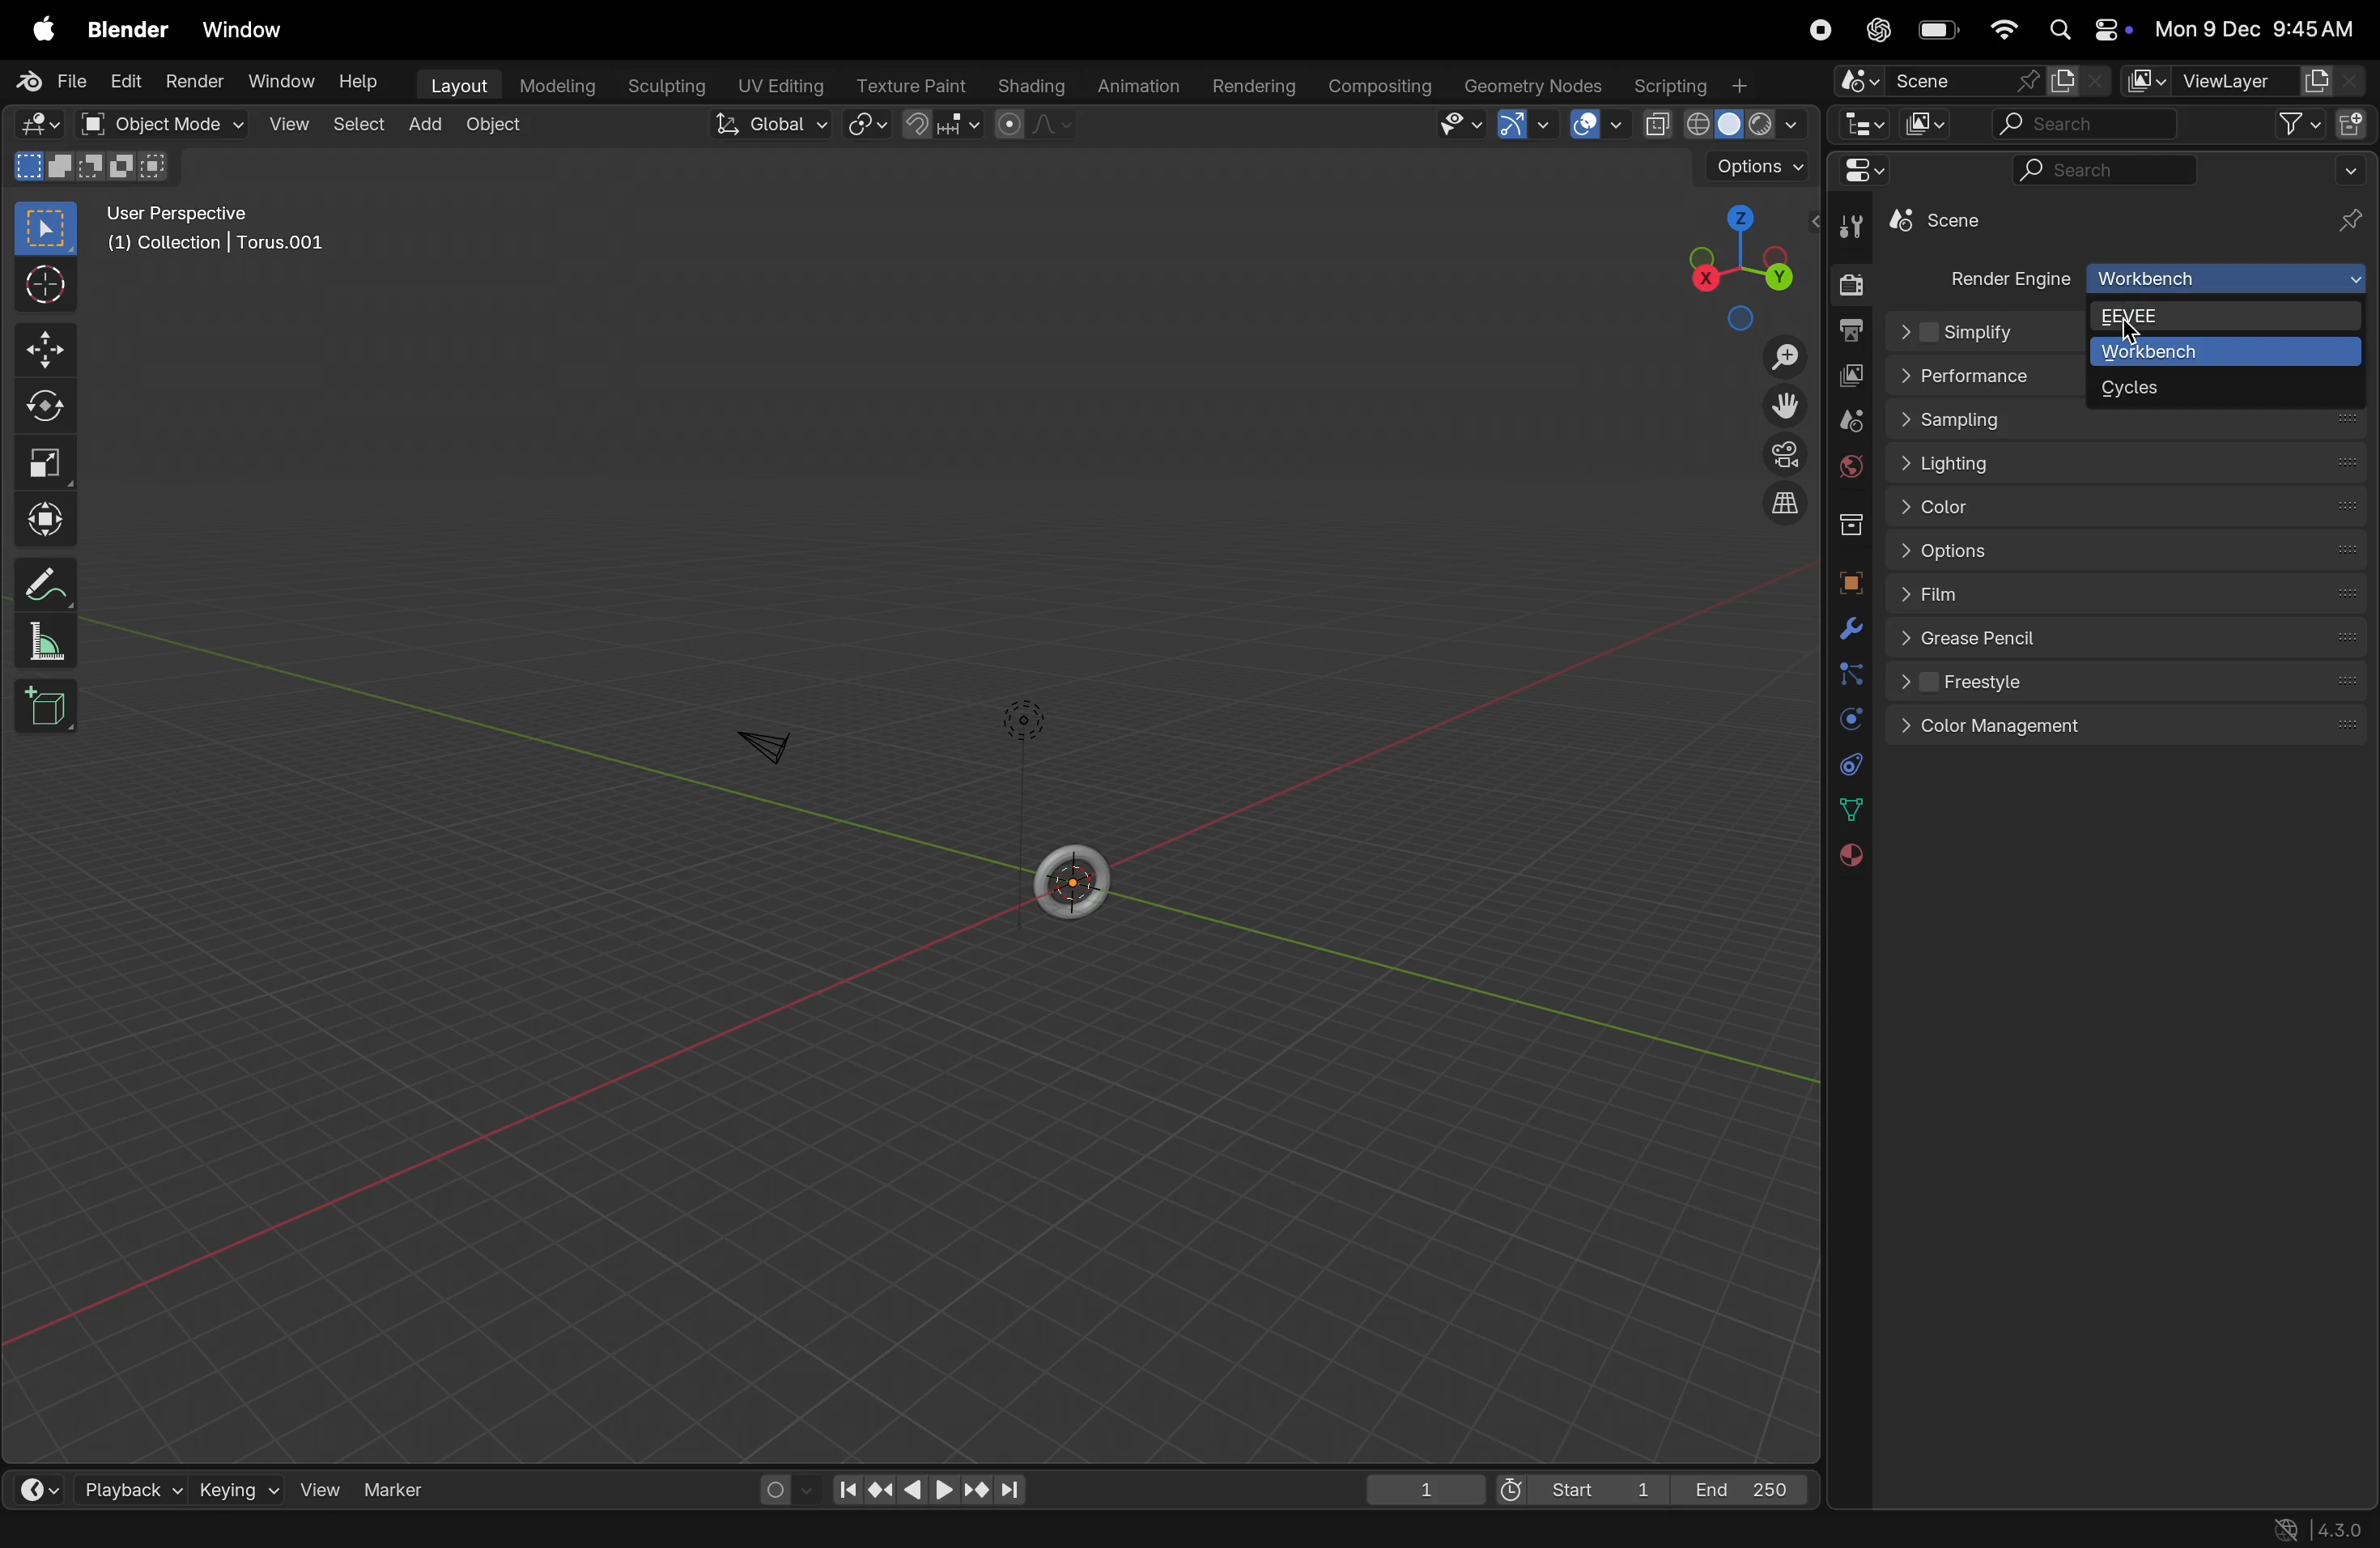 This screenshot has width=2380, height=1548. What do you see at coordinates (51, 347) in the screenshot?
I see `Move` at bounding box center [51, 347].